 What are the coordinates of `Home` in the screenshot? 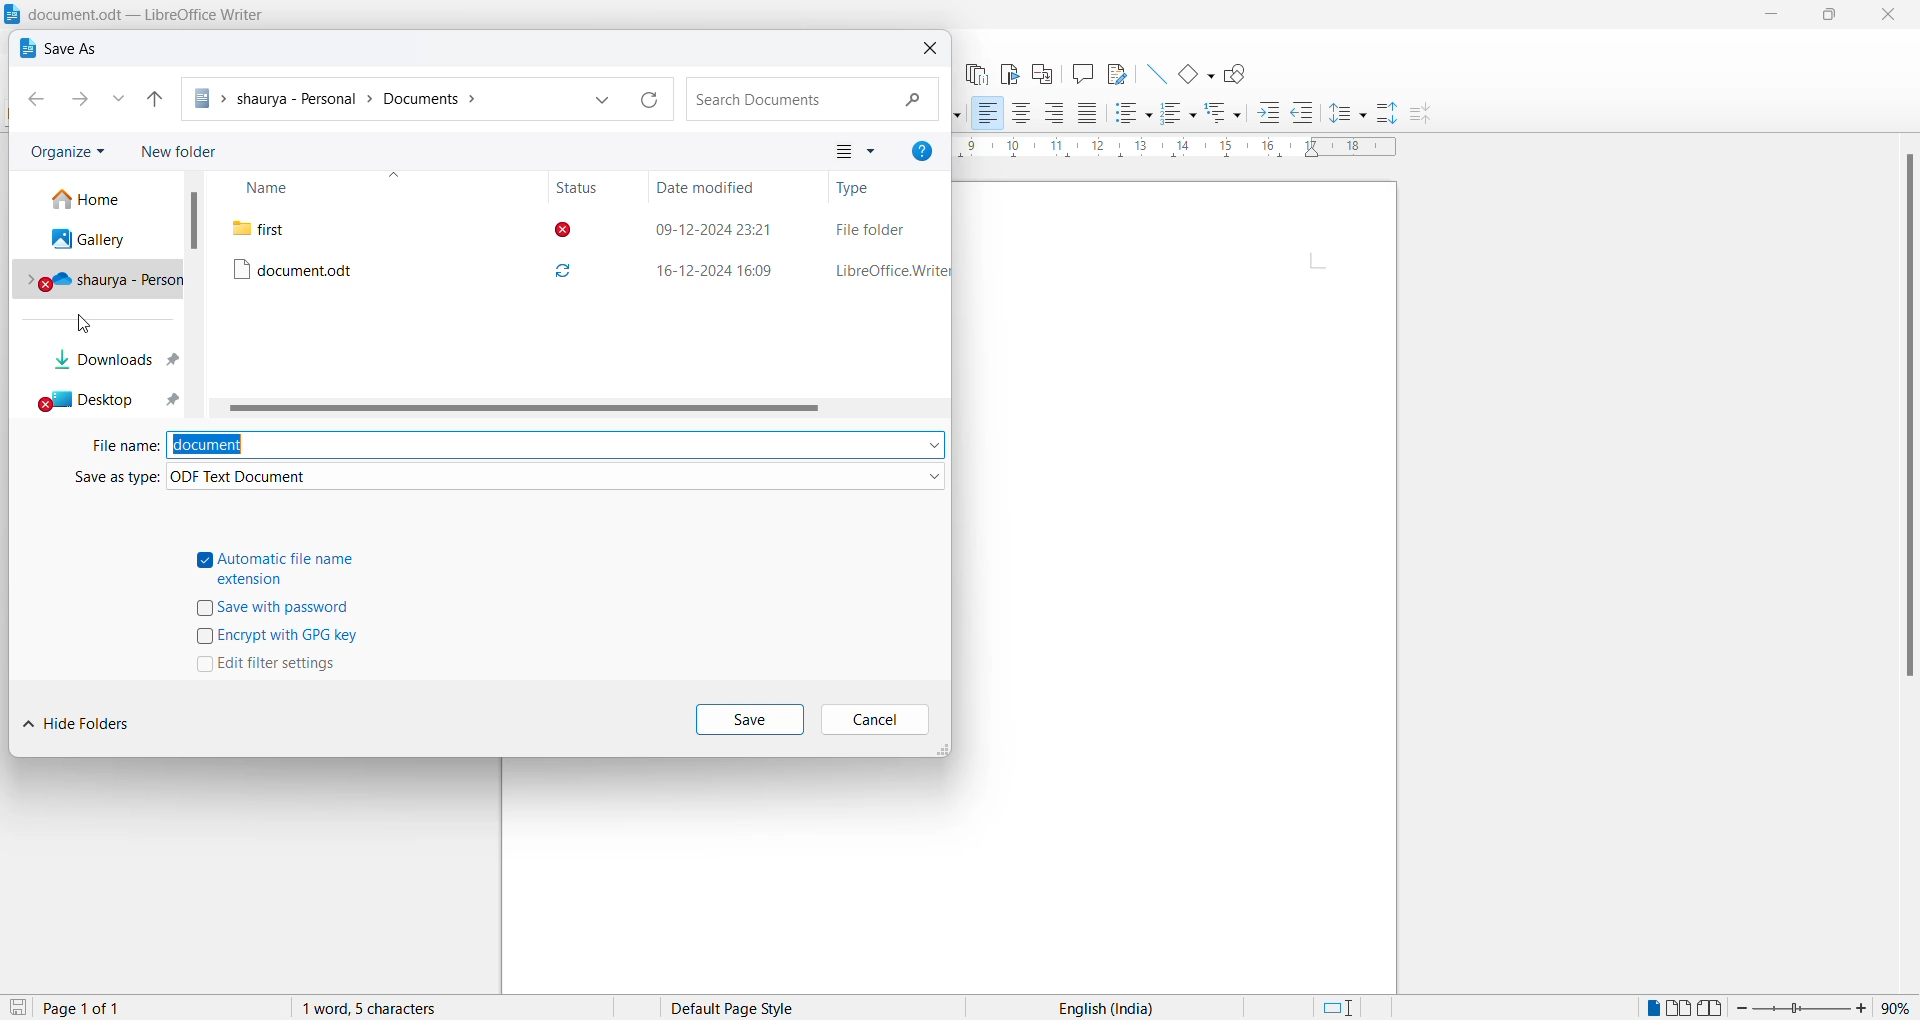 It's located at (93, 200).